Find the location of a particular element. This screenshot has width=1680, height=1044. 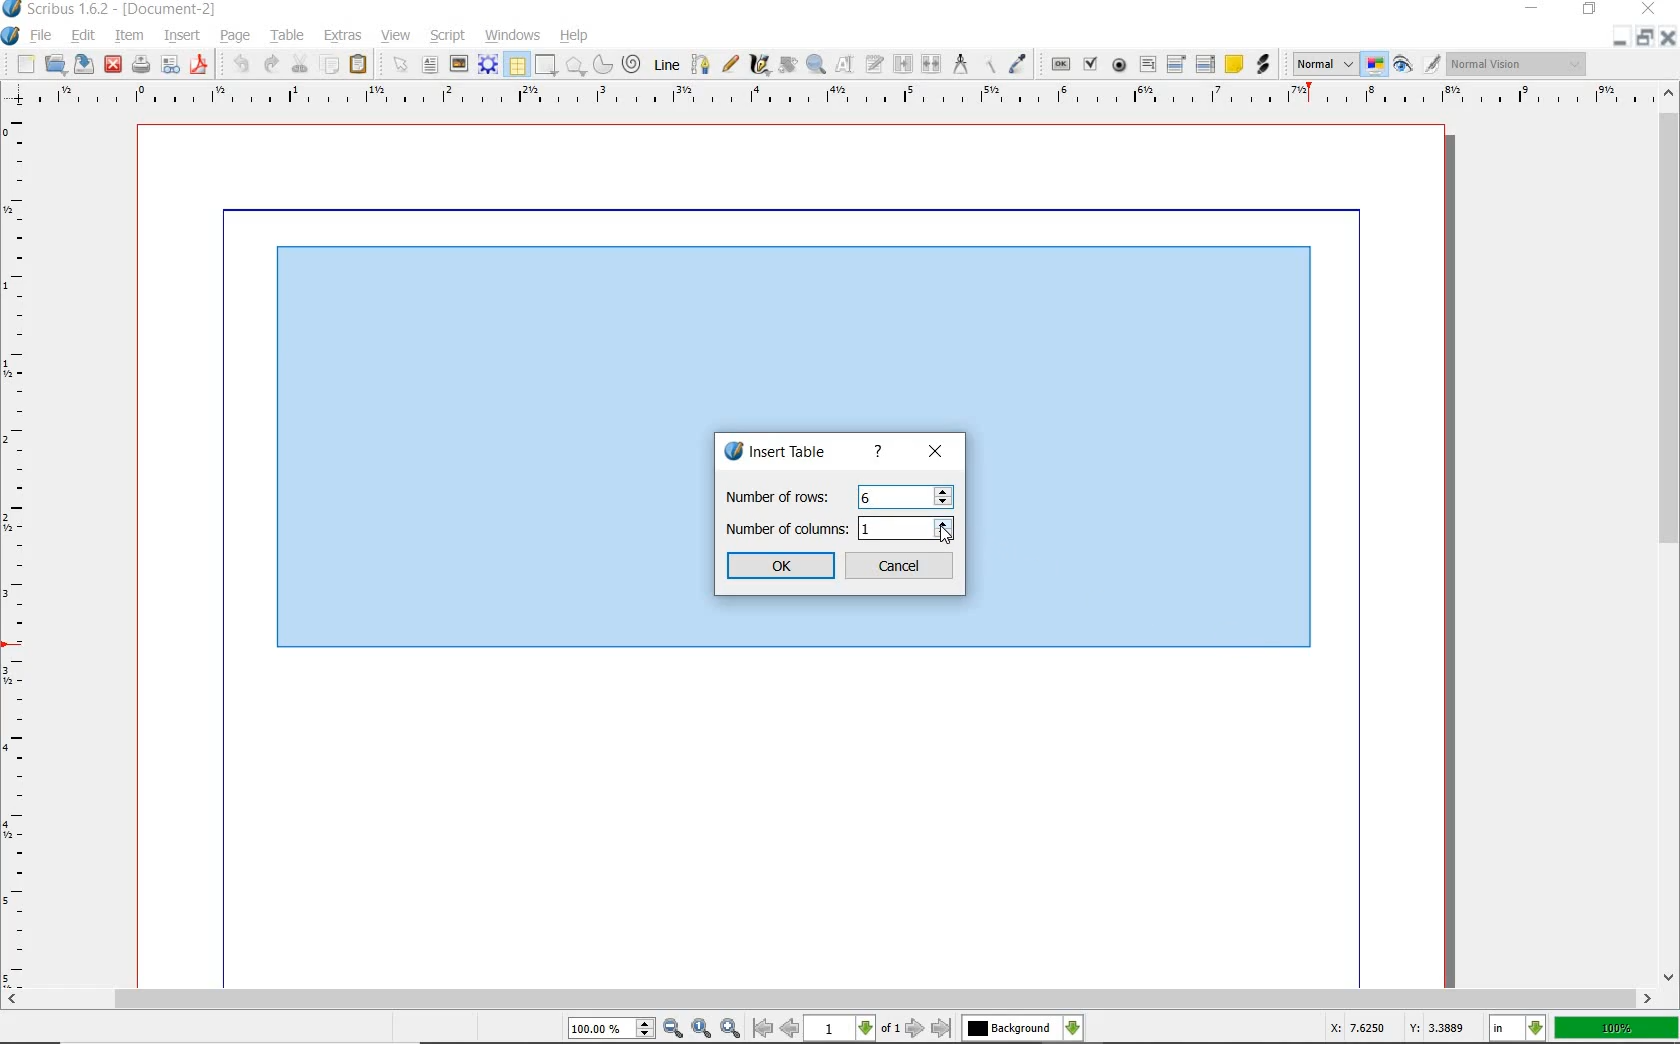

edit frame with story editor is located at coordinates (872, 66).